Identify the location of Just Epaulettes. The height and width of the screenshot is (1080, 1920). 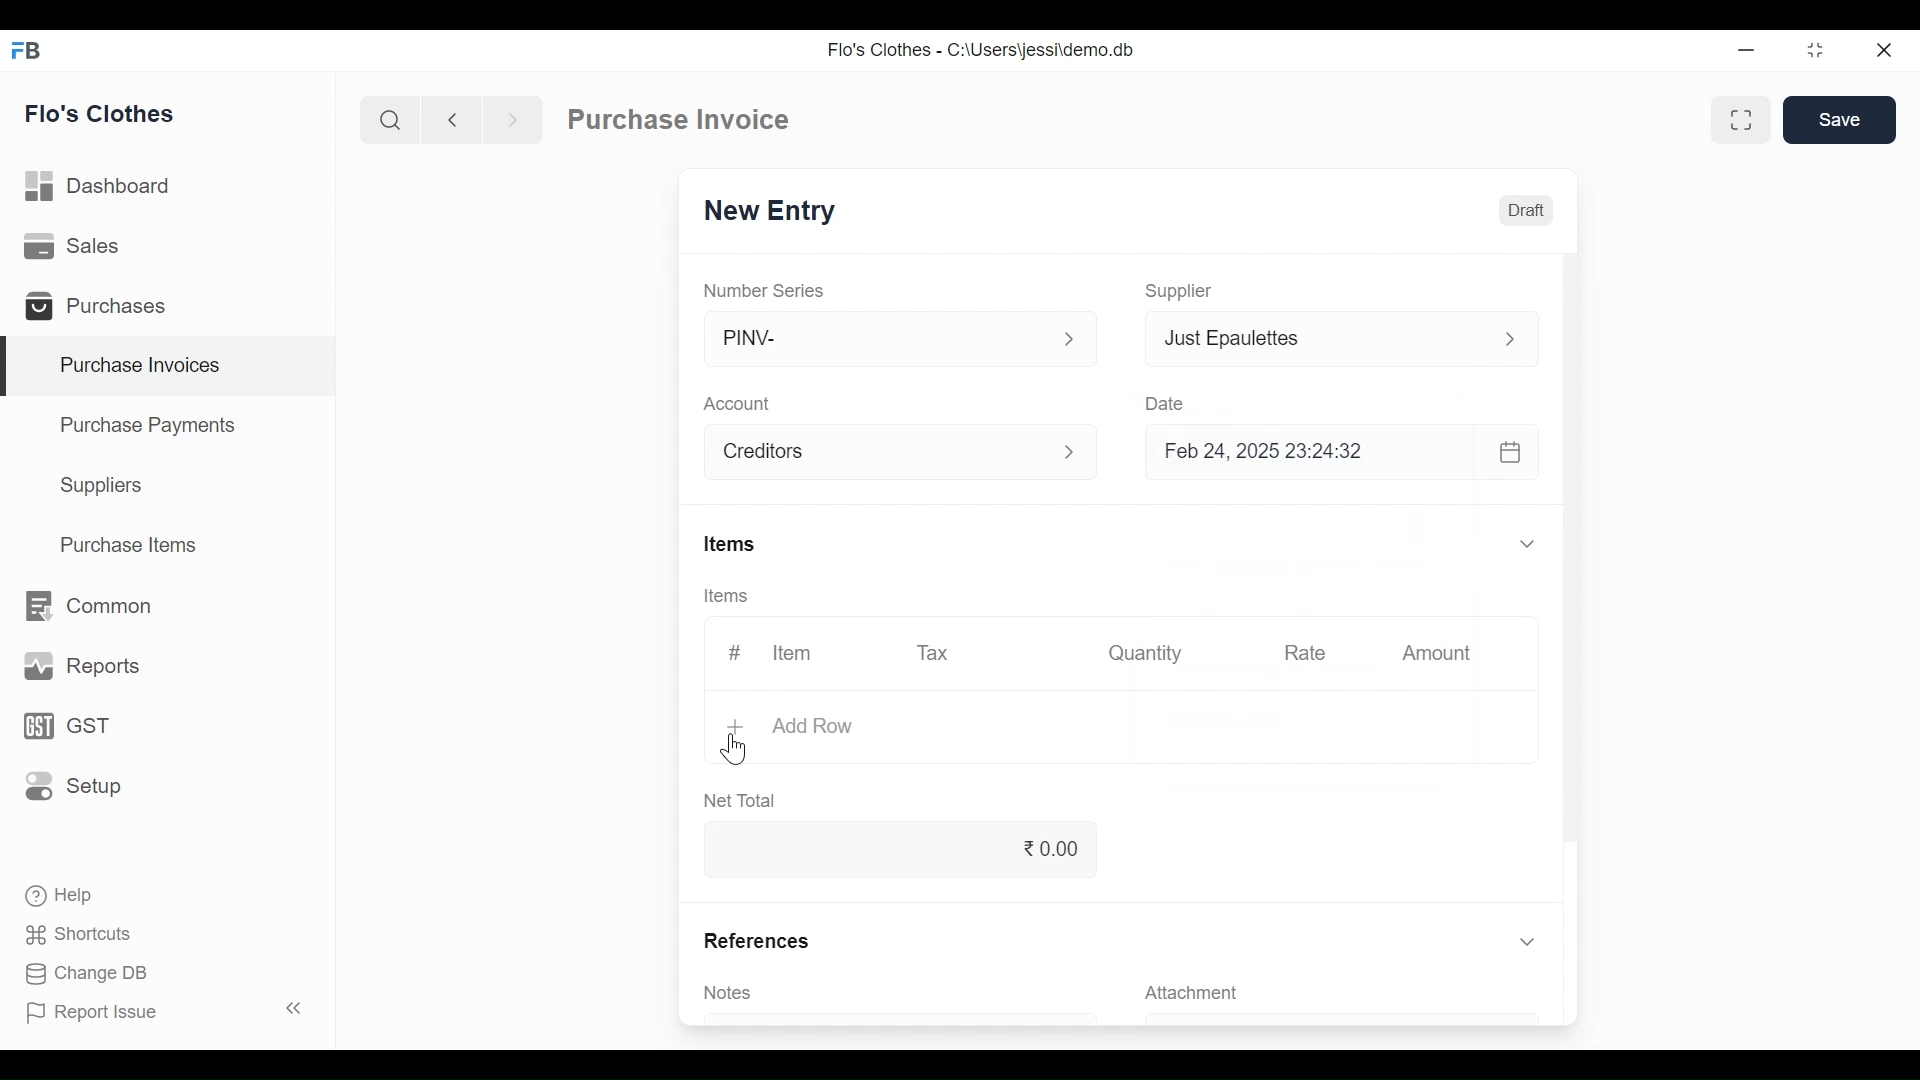
(1317, 338).